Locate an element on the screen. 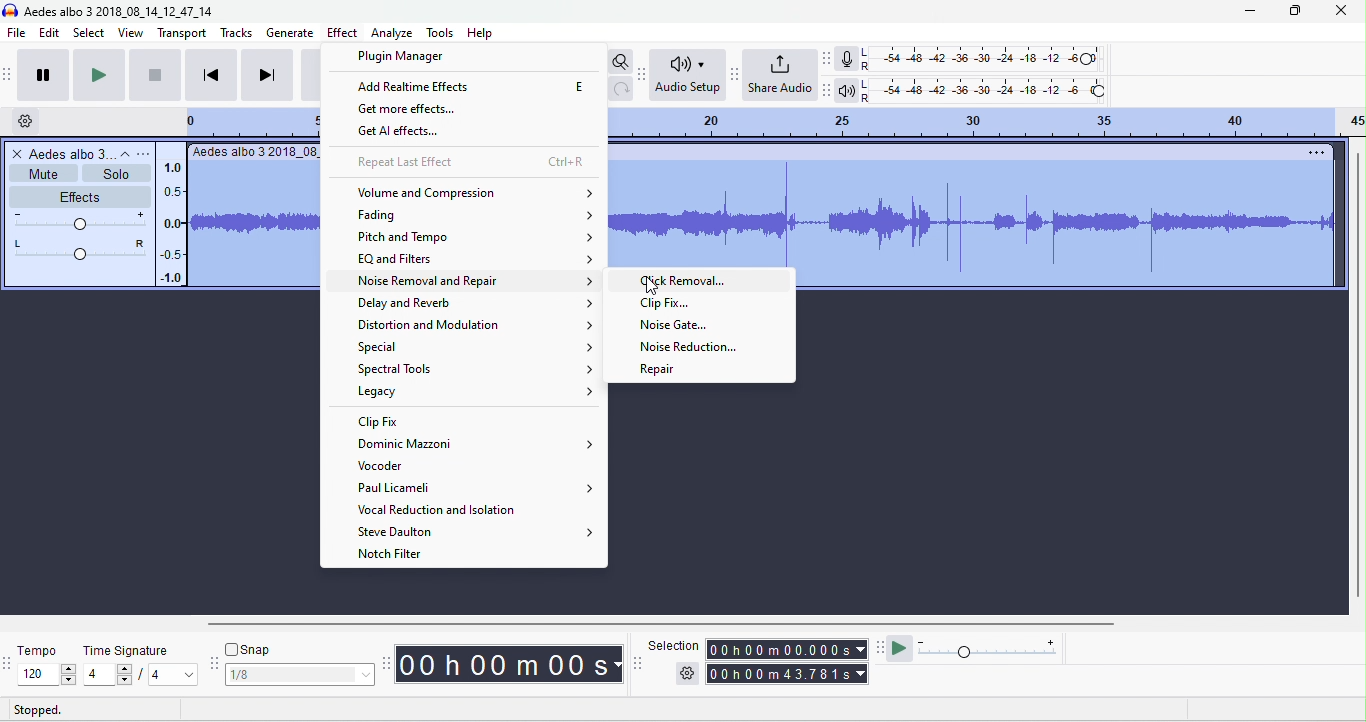 The width and height of the screenshot is (1366, 722). timeline options is located at coordinates (25, 120).